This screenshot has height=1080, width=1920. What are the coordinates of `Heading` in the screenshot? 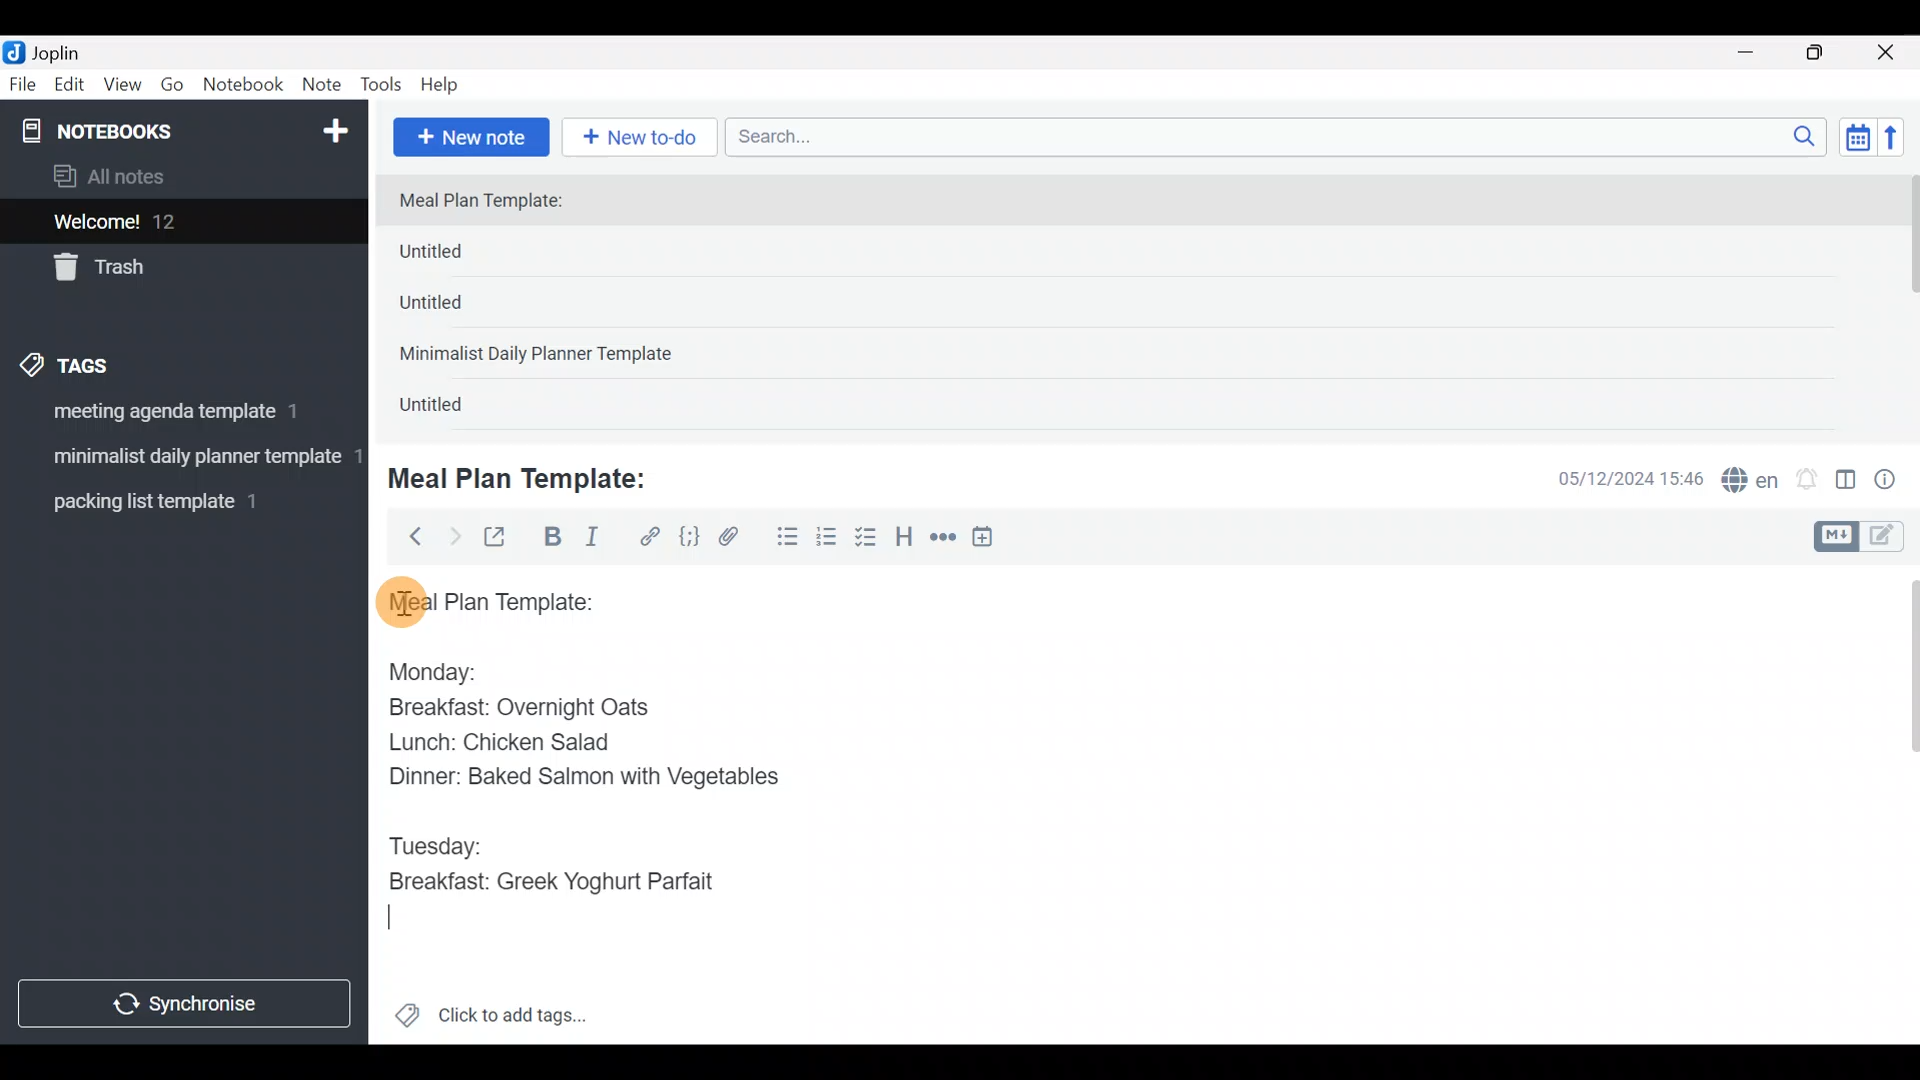 It's located at (905, 540).